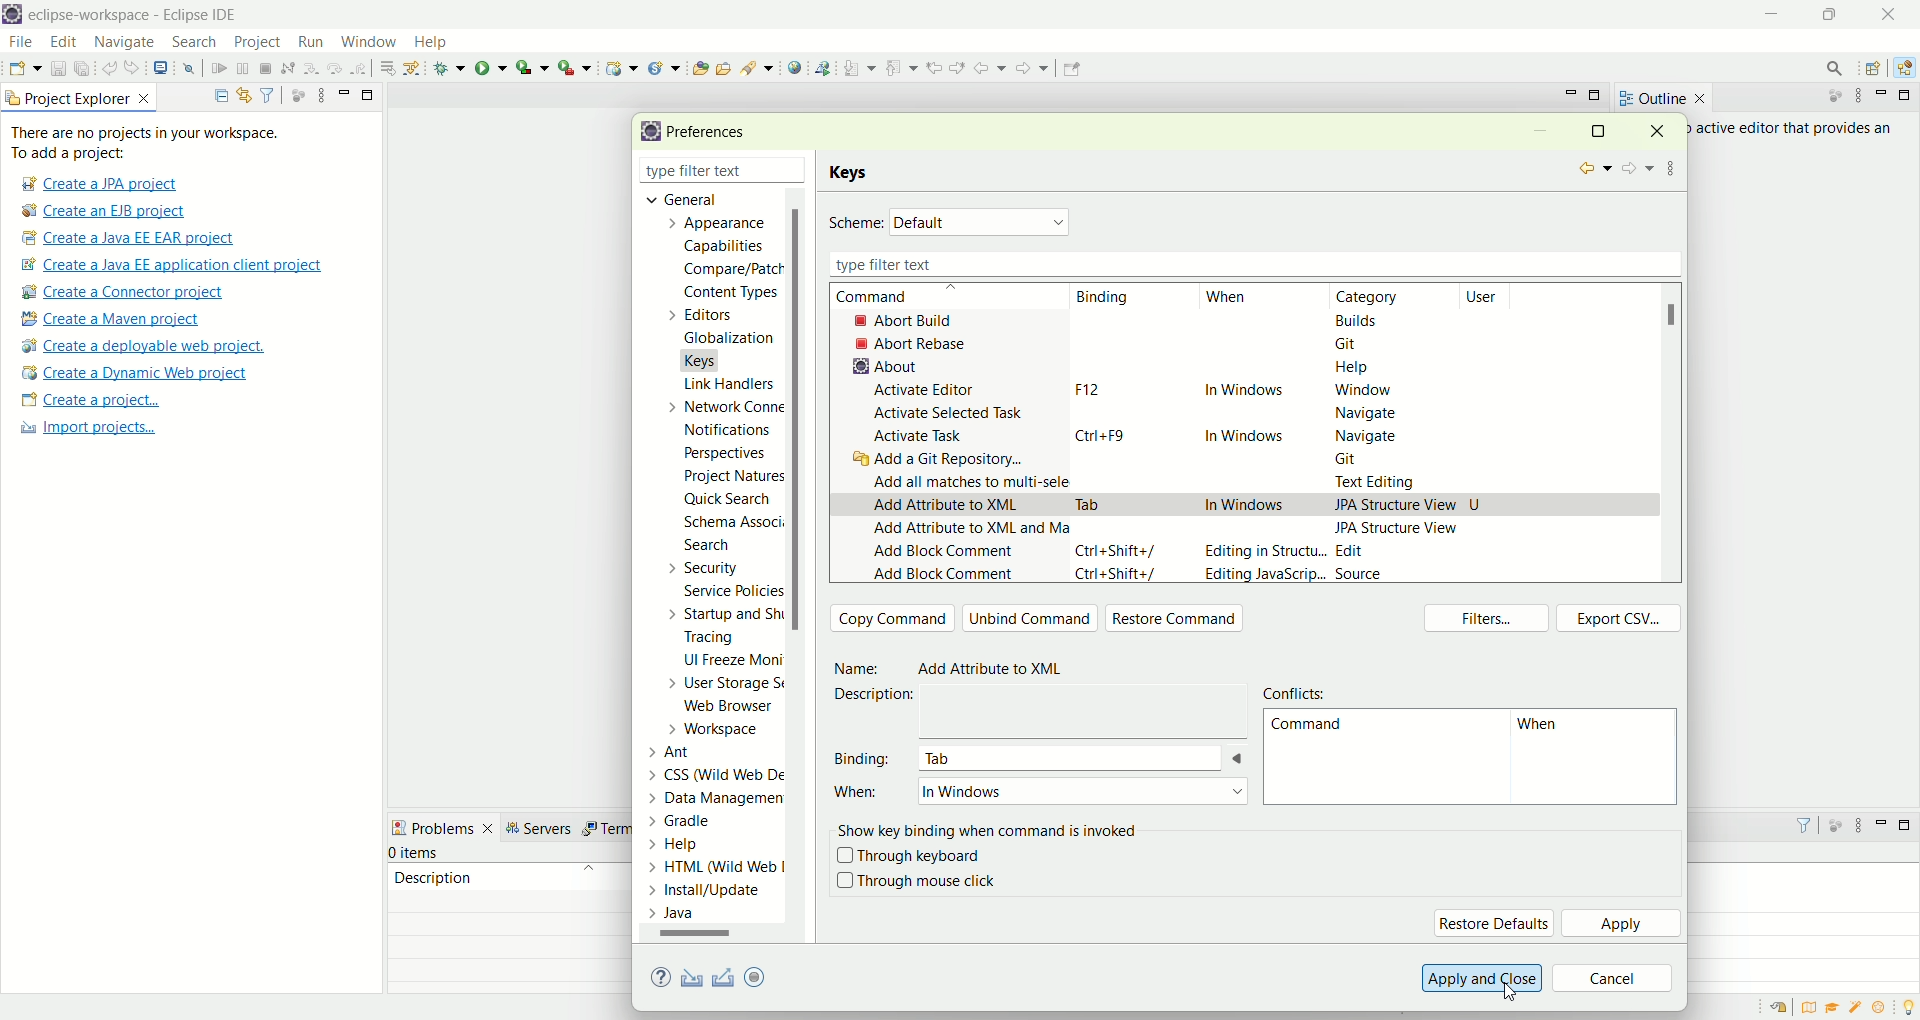 This screenshot has width=1920, height=1020. What do you see at coordinates (220, 70) in the screenshot?
I see `resume` at bounding box center [220, 70].